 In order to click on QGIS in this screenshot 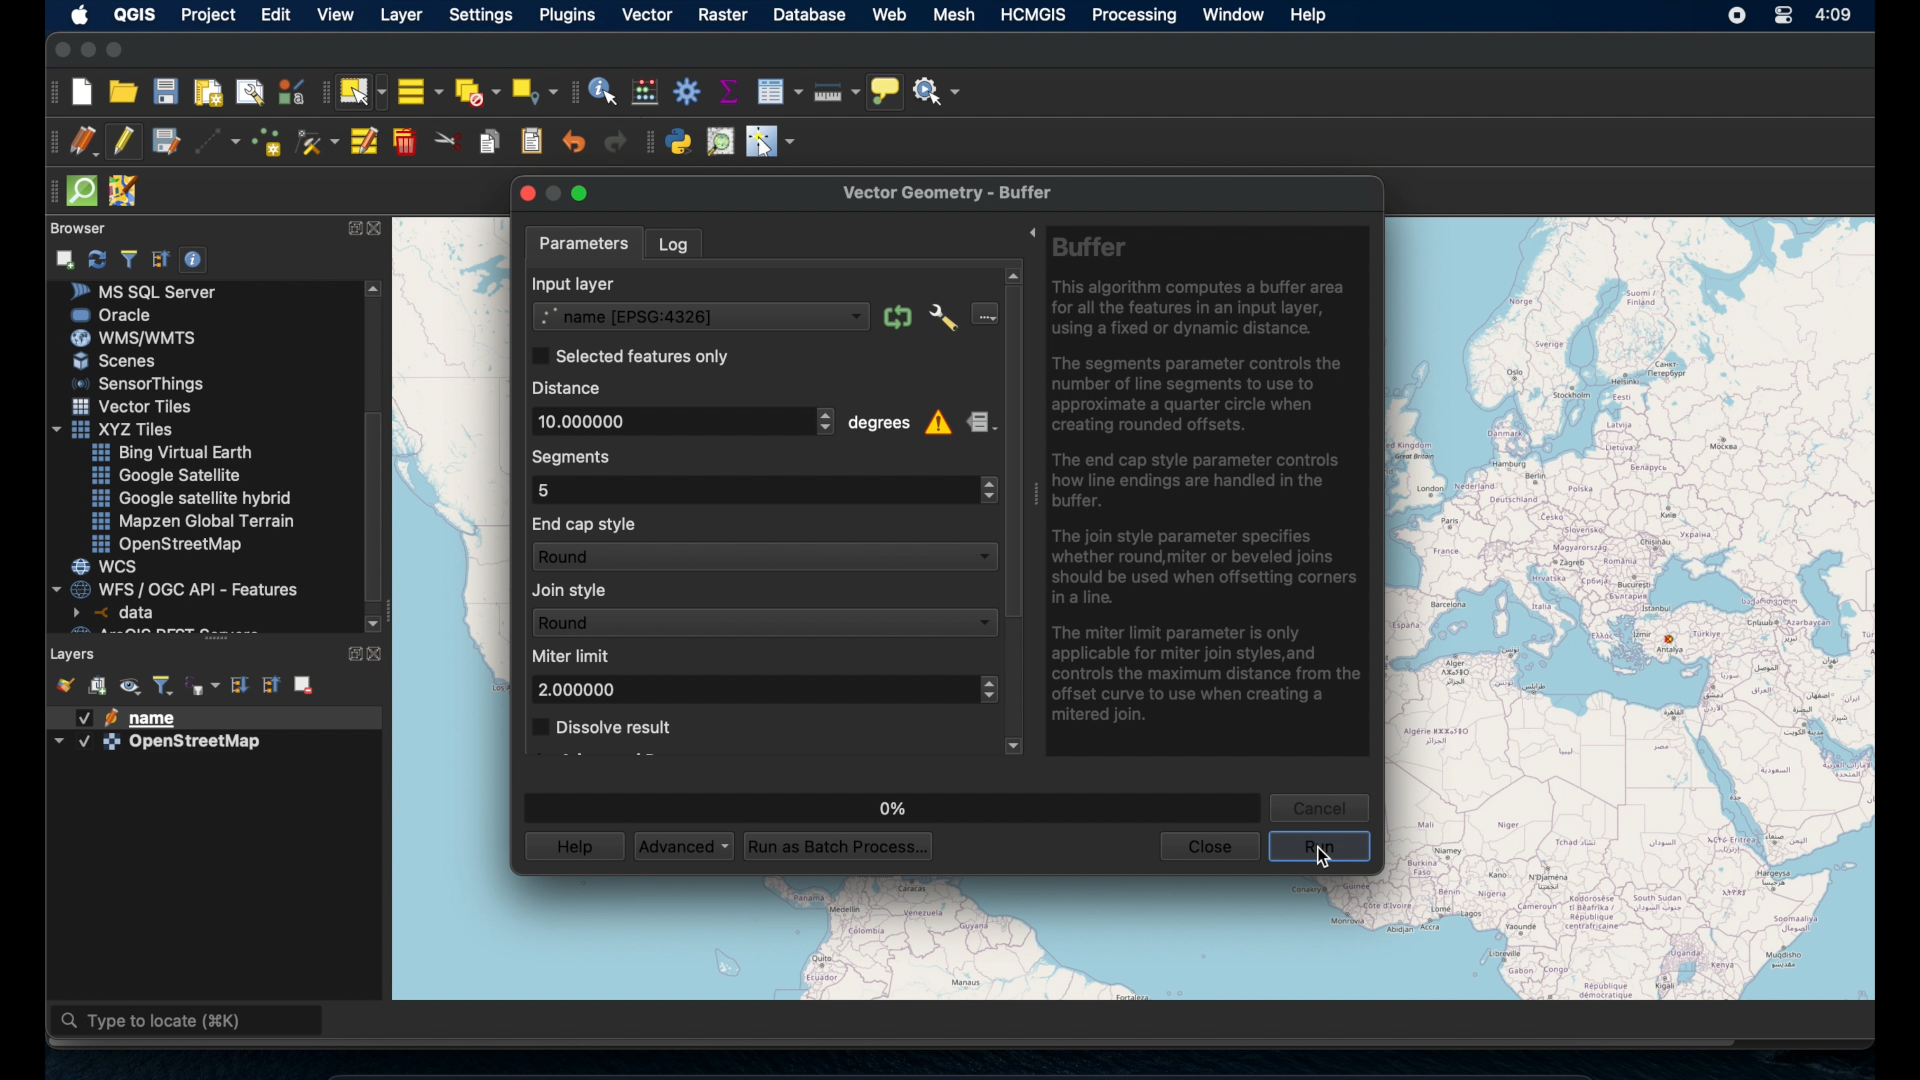, I will do `click(134, 13)`.